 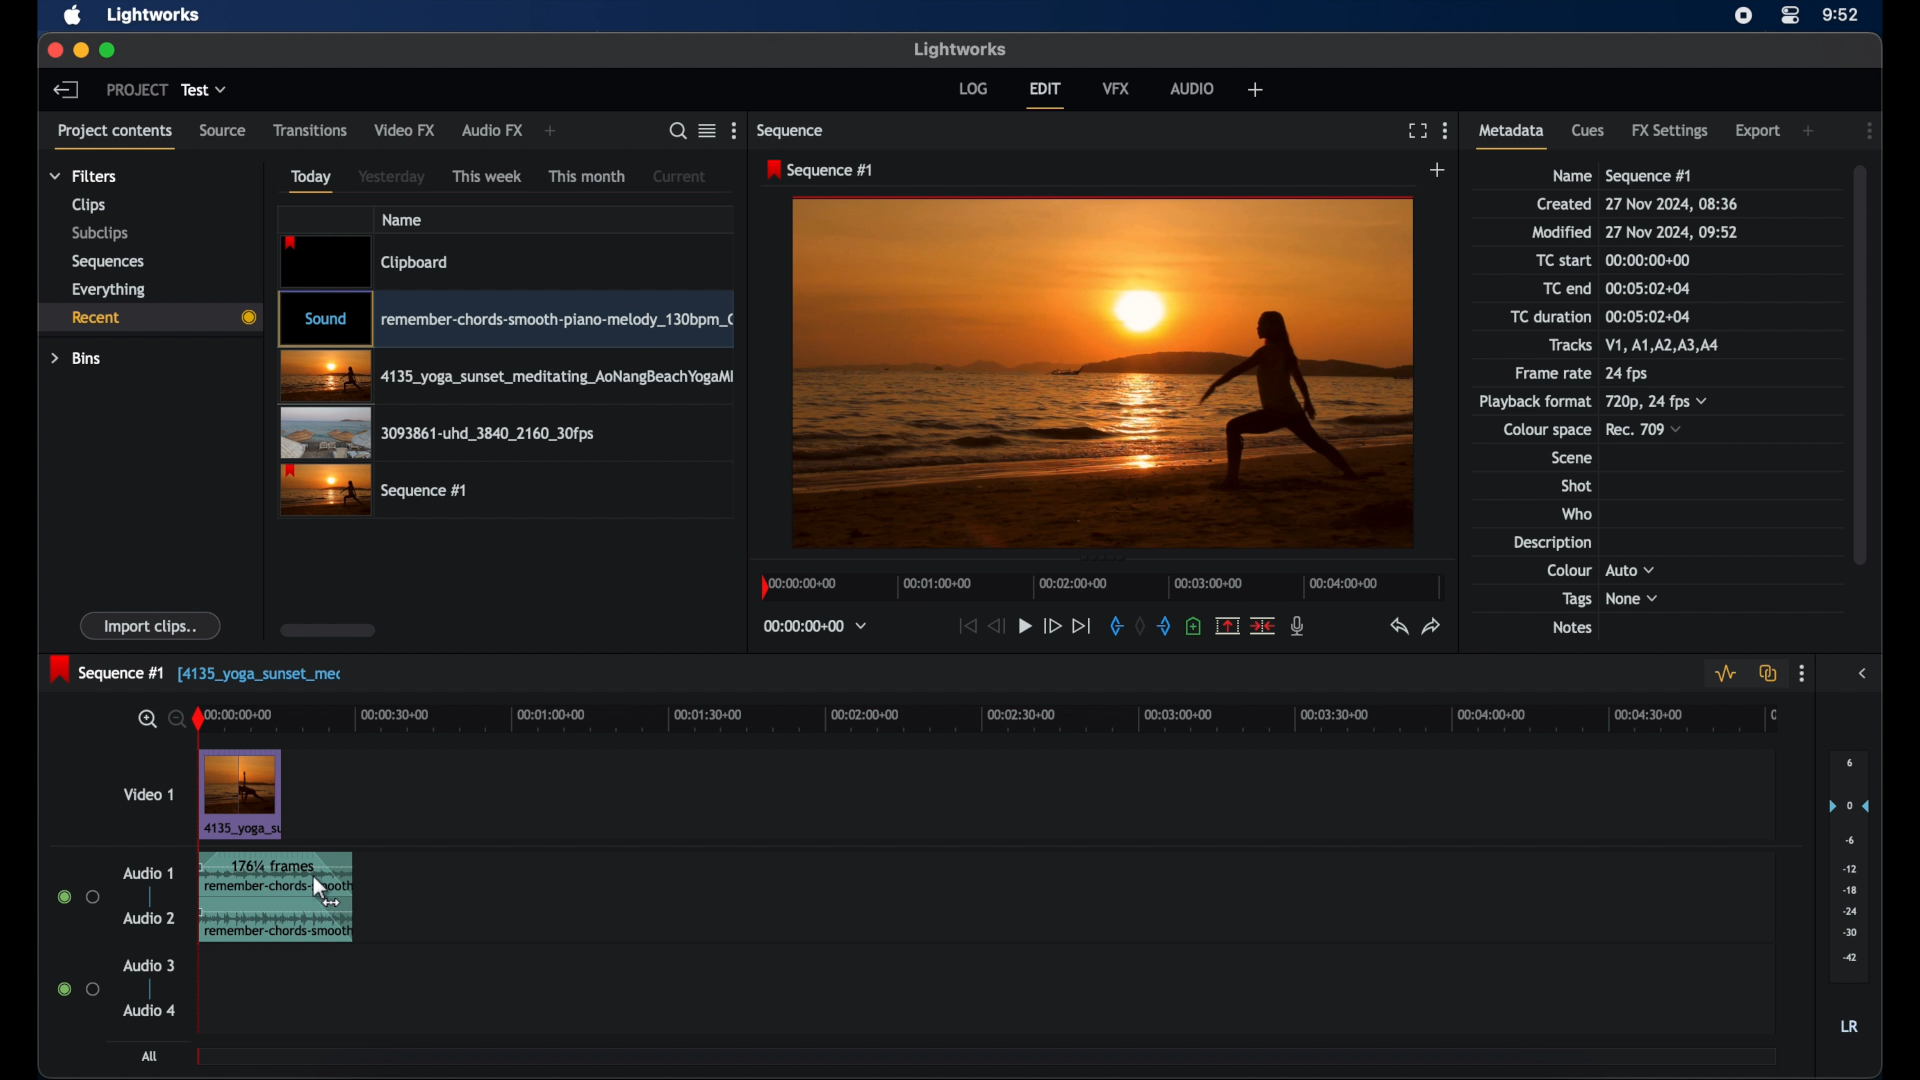 What do you see at coordinates (1117, 87) in the screenshot?
I see `vfx` at bounding box center [1117, 87].